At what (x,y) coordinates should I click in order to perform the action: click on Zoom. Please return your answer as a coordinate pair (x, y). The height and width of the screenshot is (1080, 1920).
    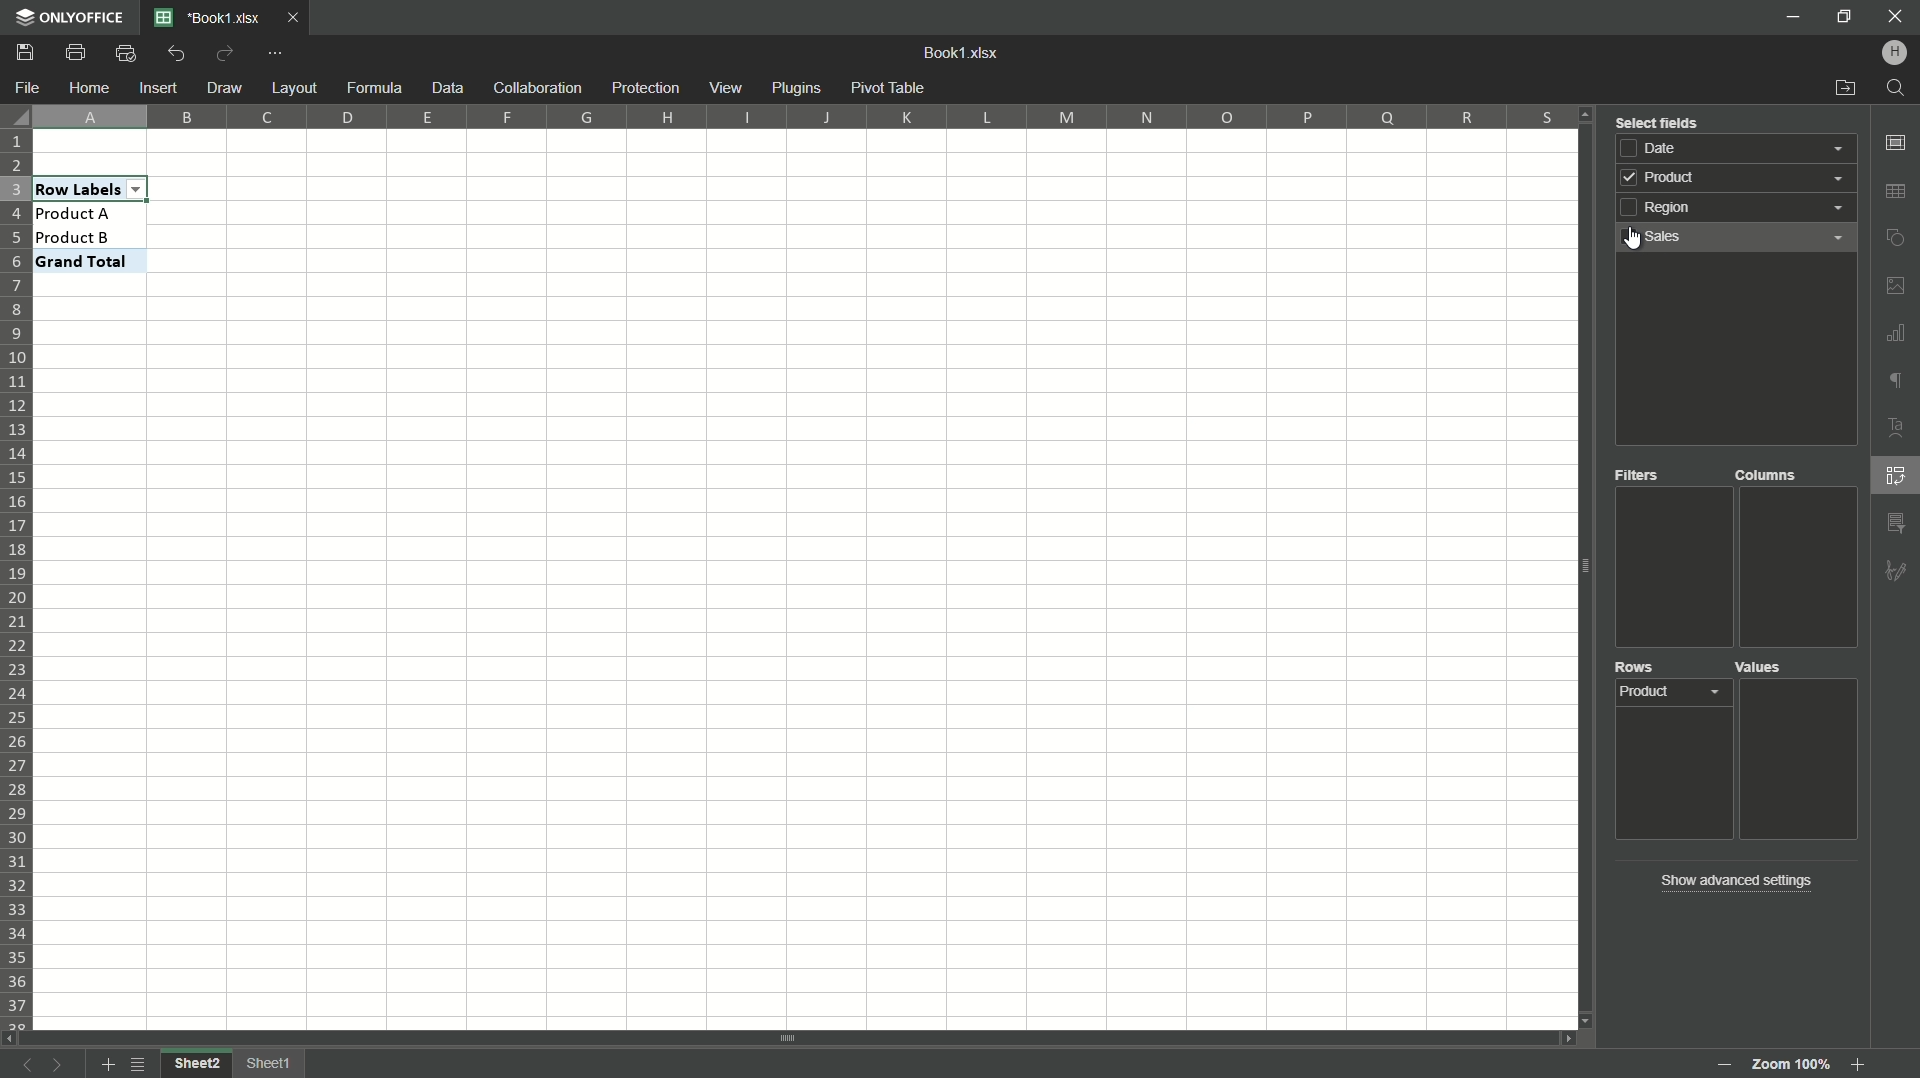
    Looking at the image, I should click on (1859, 1068).